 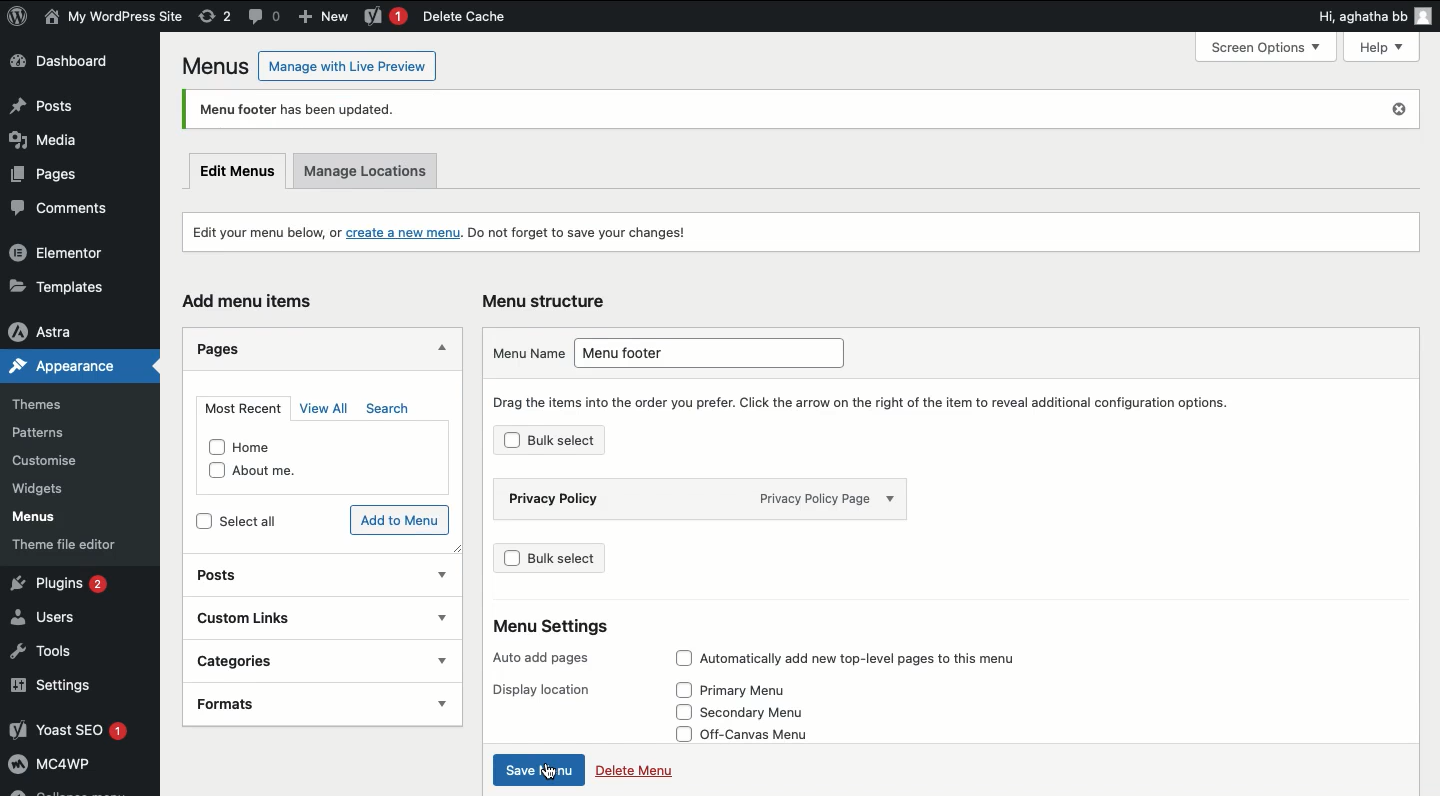 What do you see at coordinates (347, 65) in the screenshot?
I see `Manage with Live Preview` at bounding box center [347, 65].